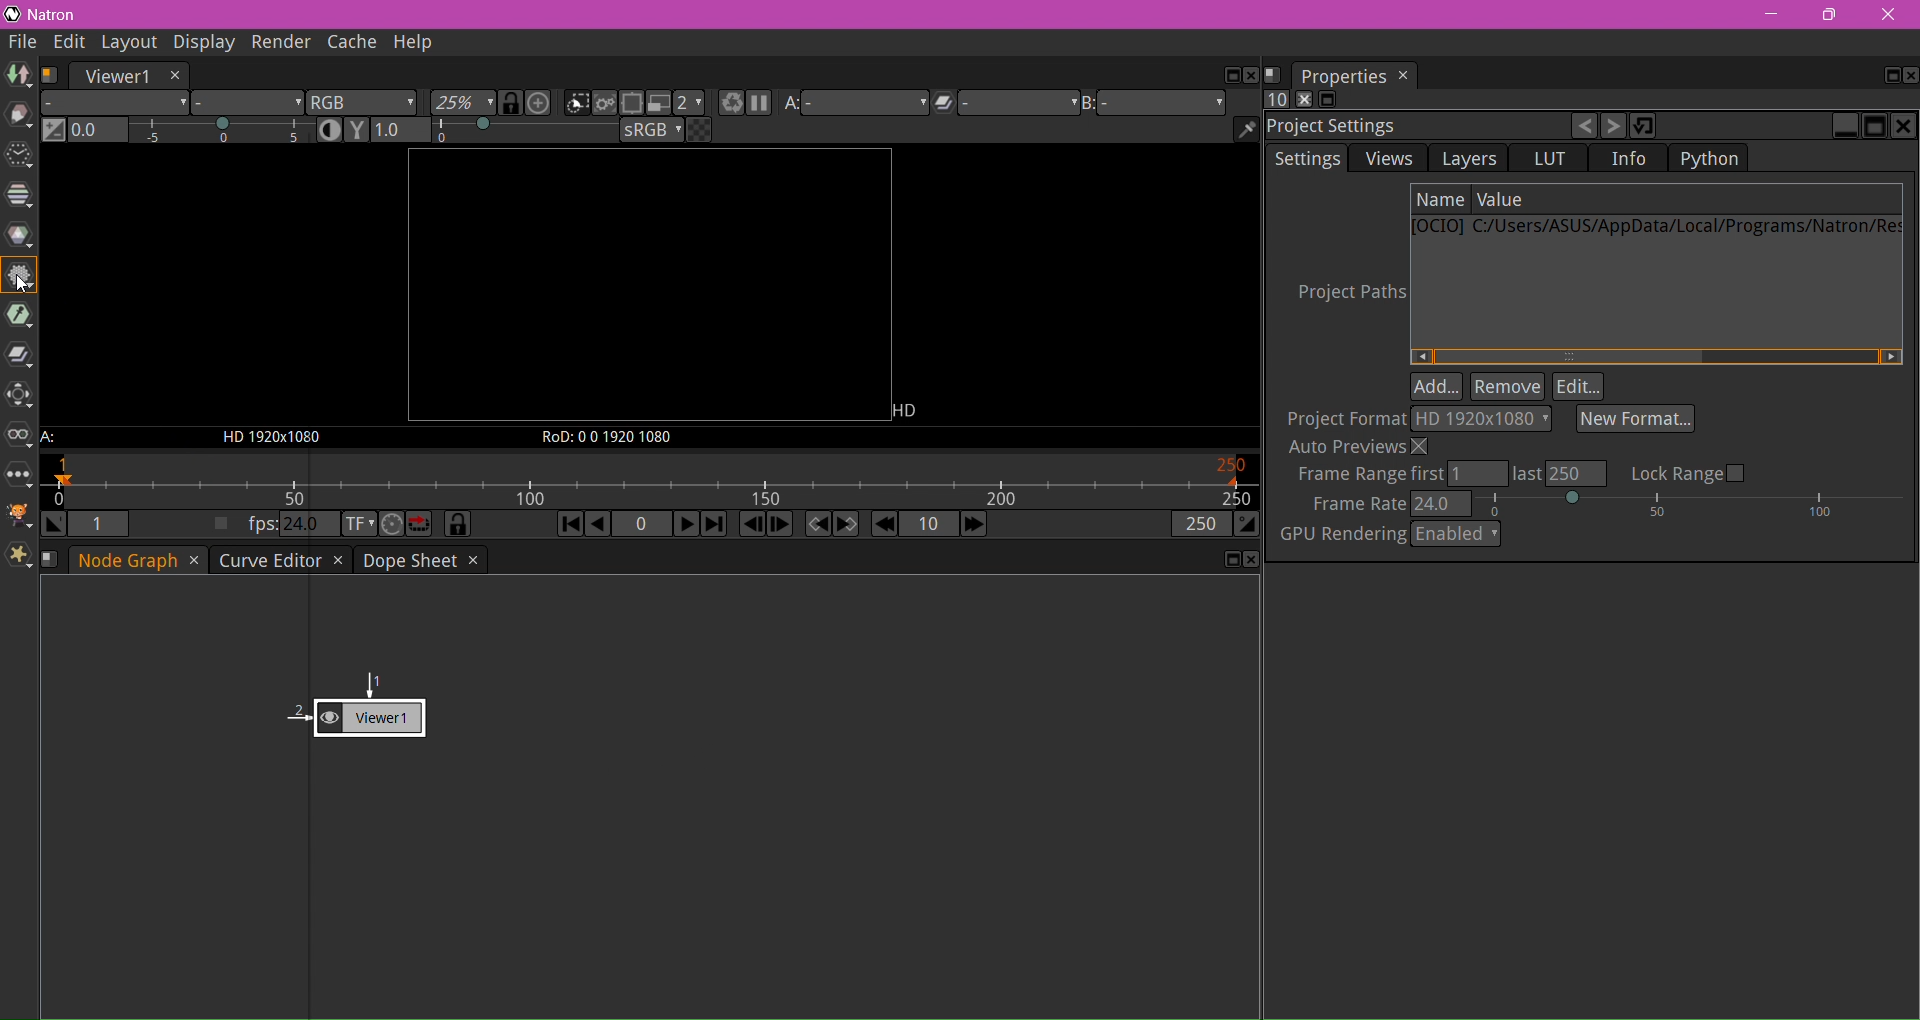 The height and width of the screenshot is (1020, 1920). Describe the element at coordinates (19, 277) in the screenshot. I see `Filter` at that location.